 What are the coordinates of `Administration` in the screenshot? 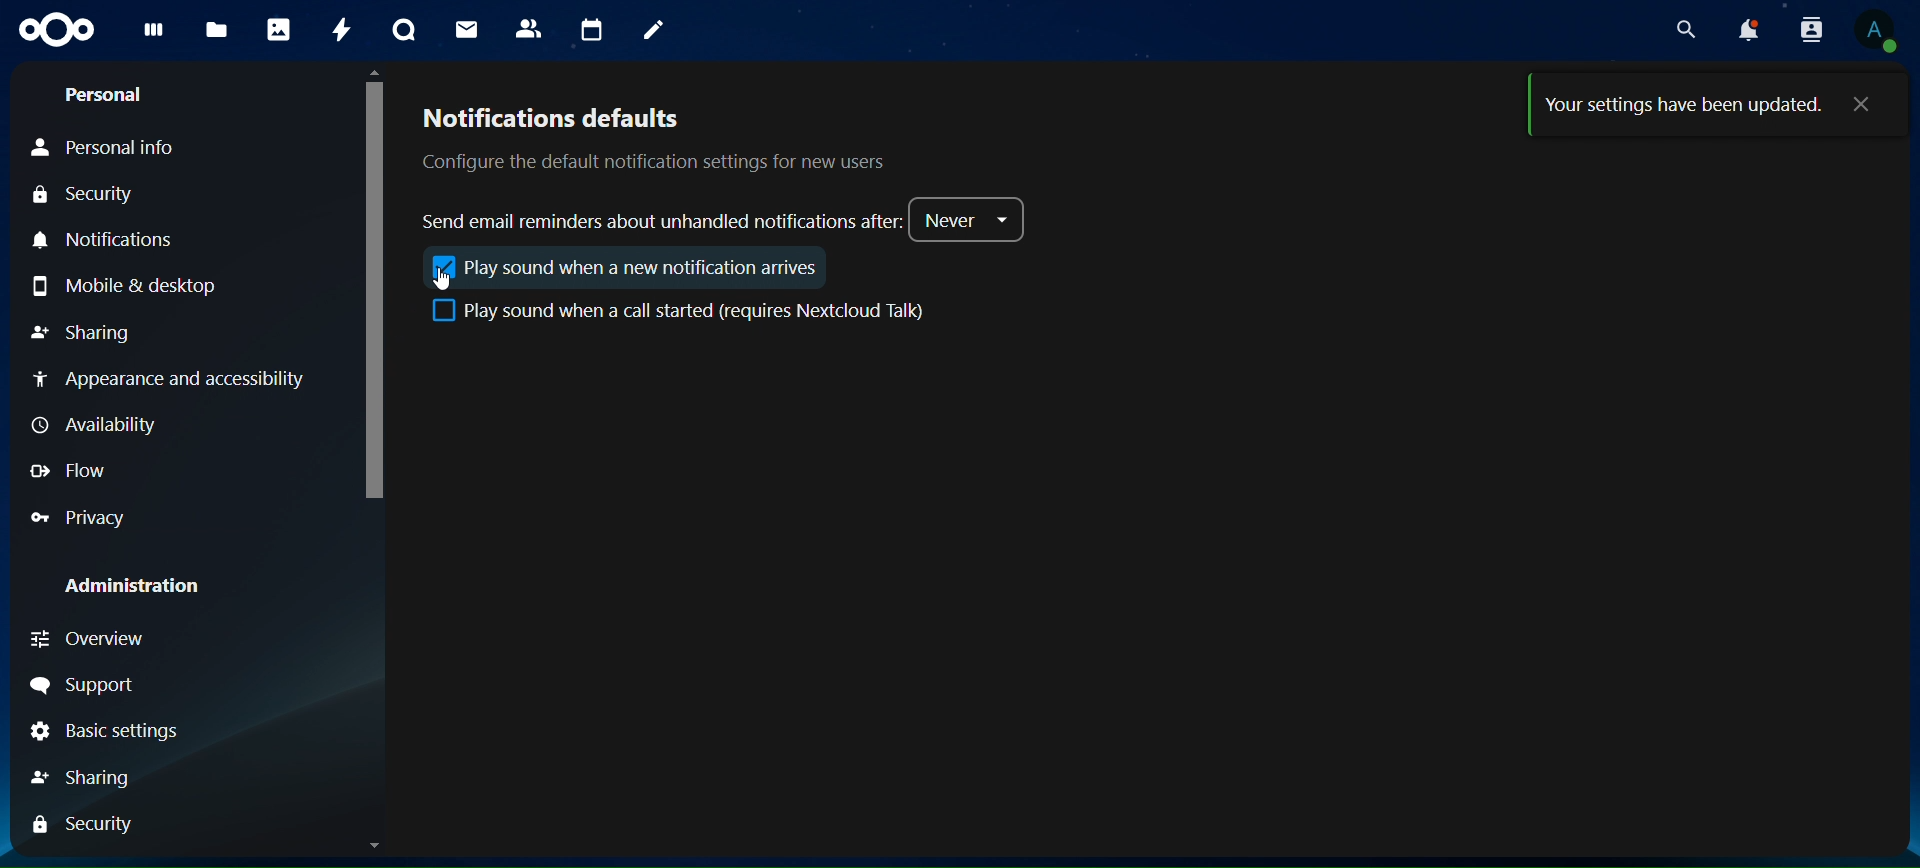 It's located at (134, 587).